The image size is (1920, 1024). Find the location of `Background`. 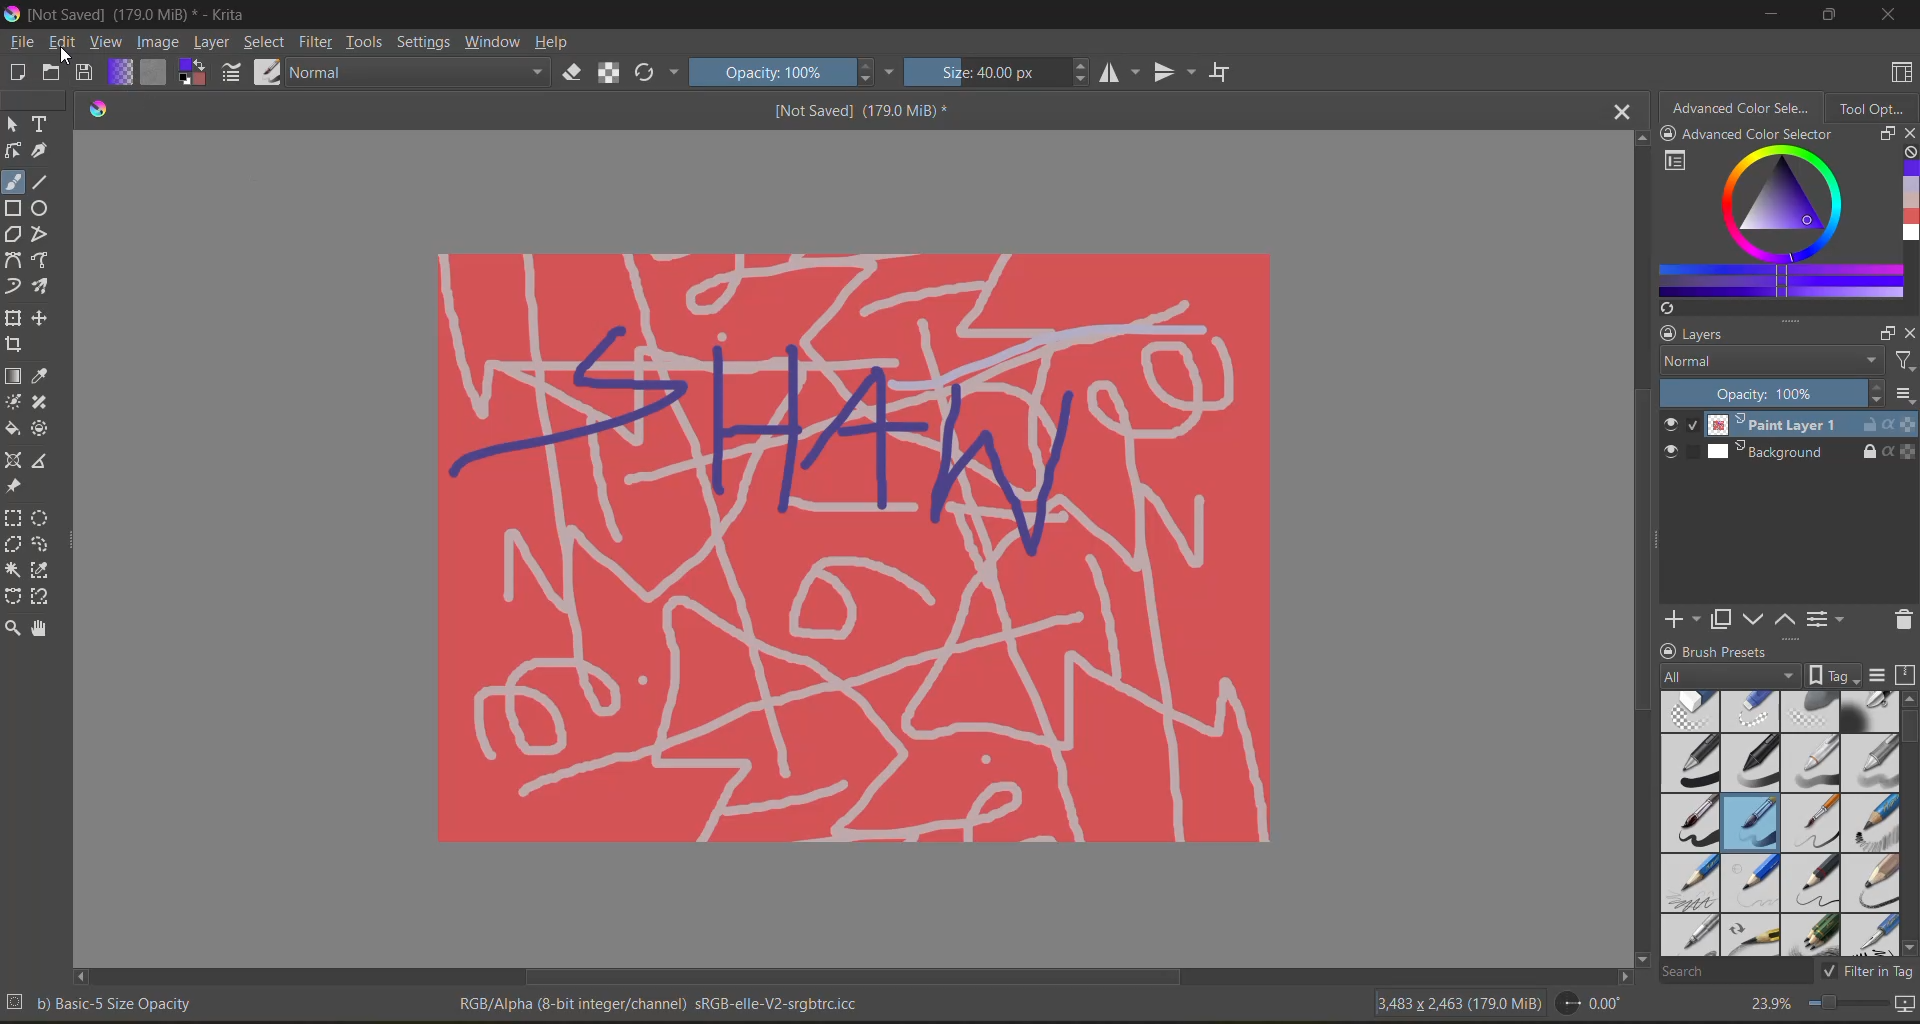

Background is located at coordinates (1807, 453).